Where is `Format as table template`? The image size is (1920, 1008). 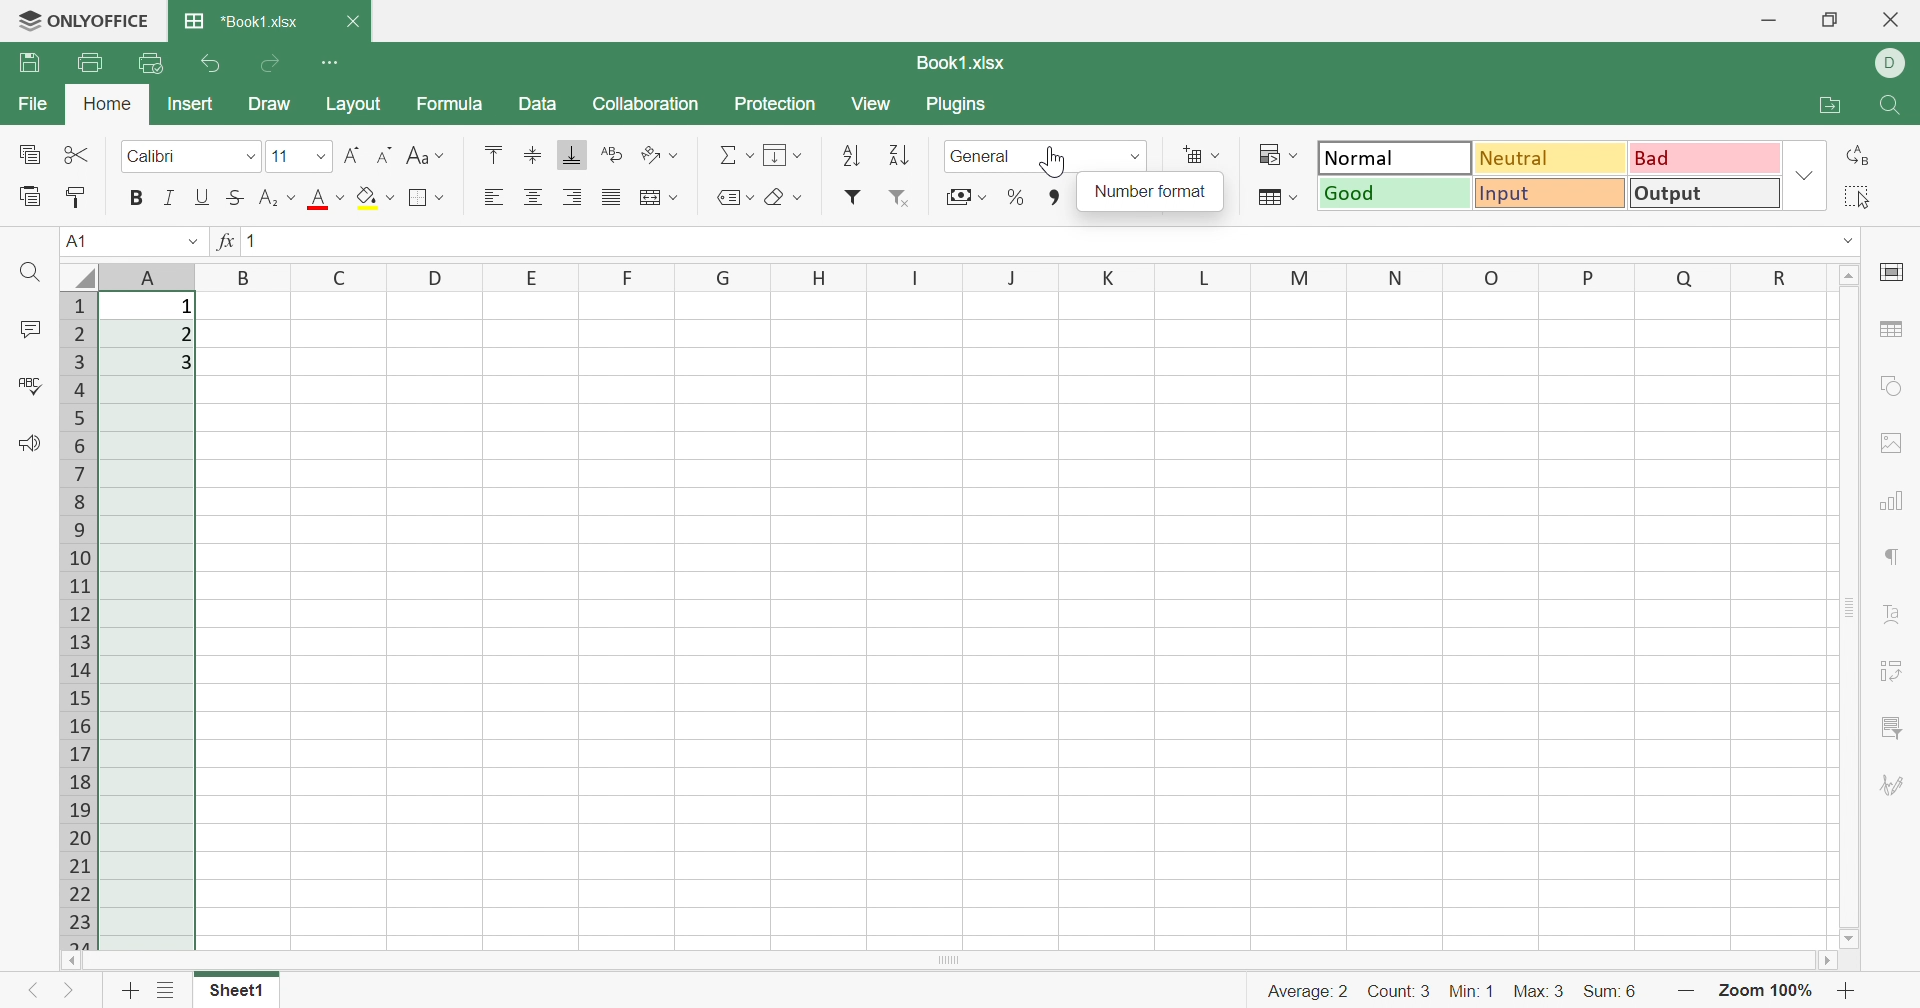
Format as table template is located at coordinates (1277, 196).